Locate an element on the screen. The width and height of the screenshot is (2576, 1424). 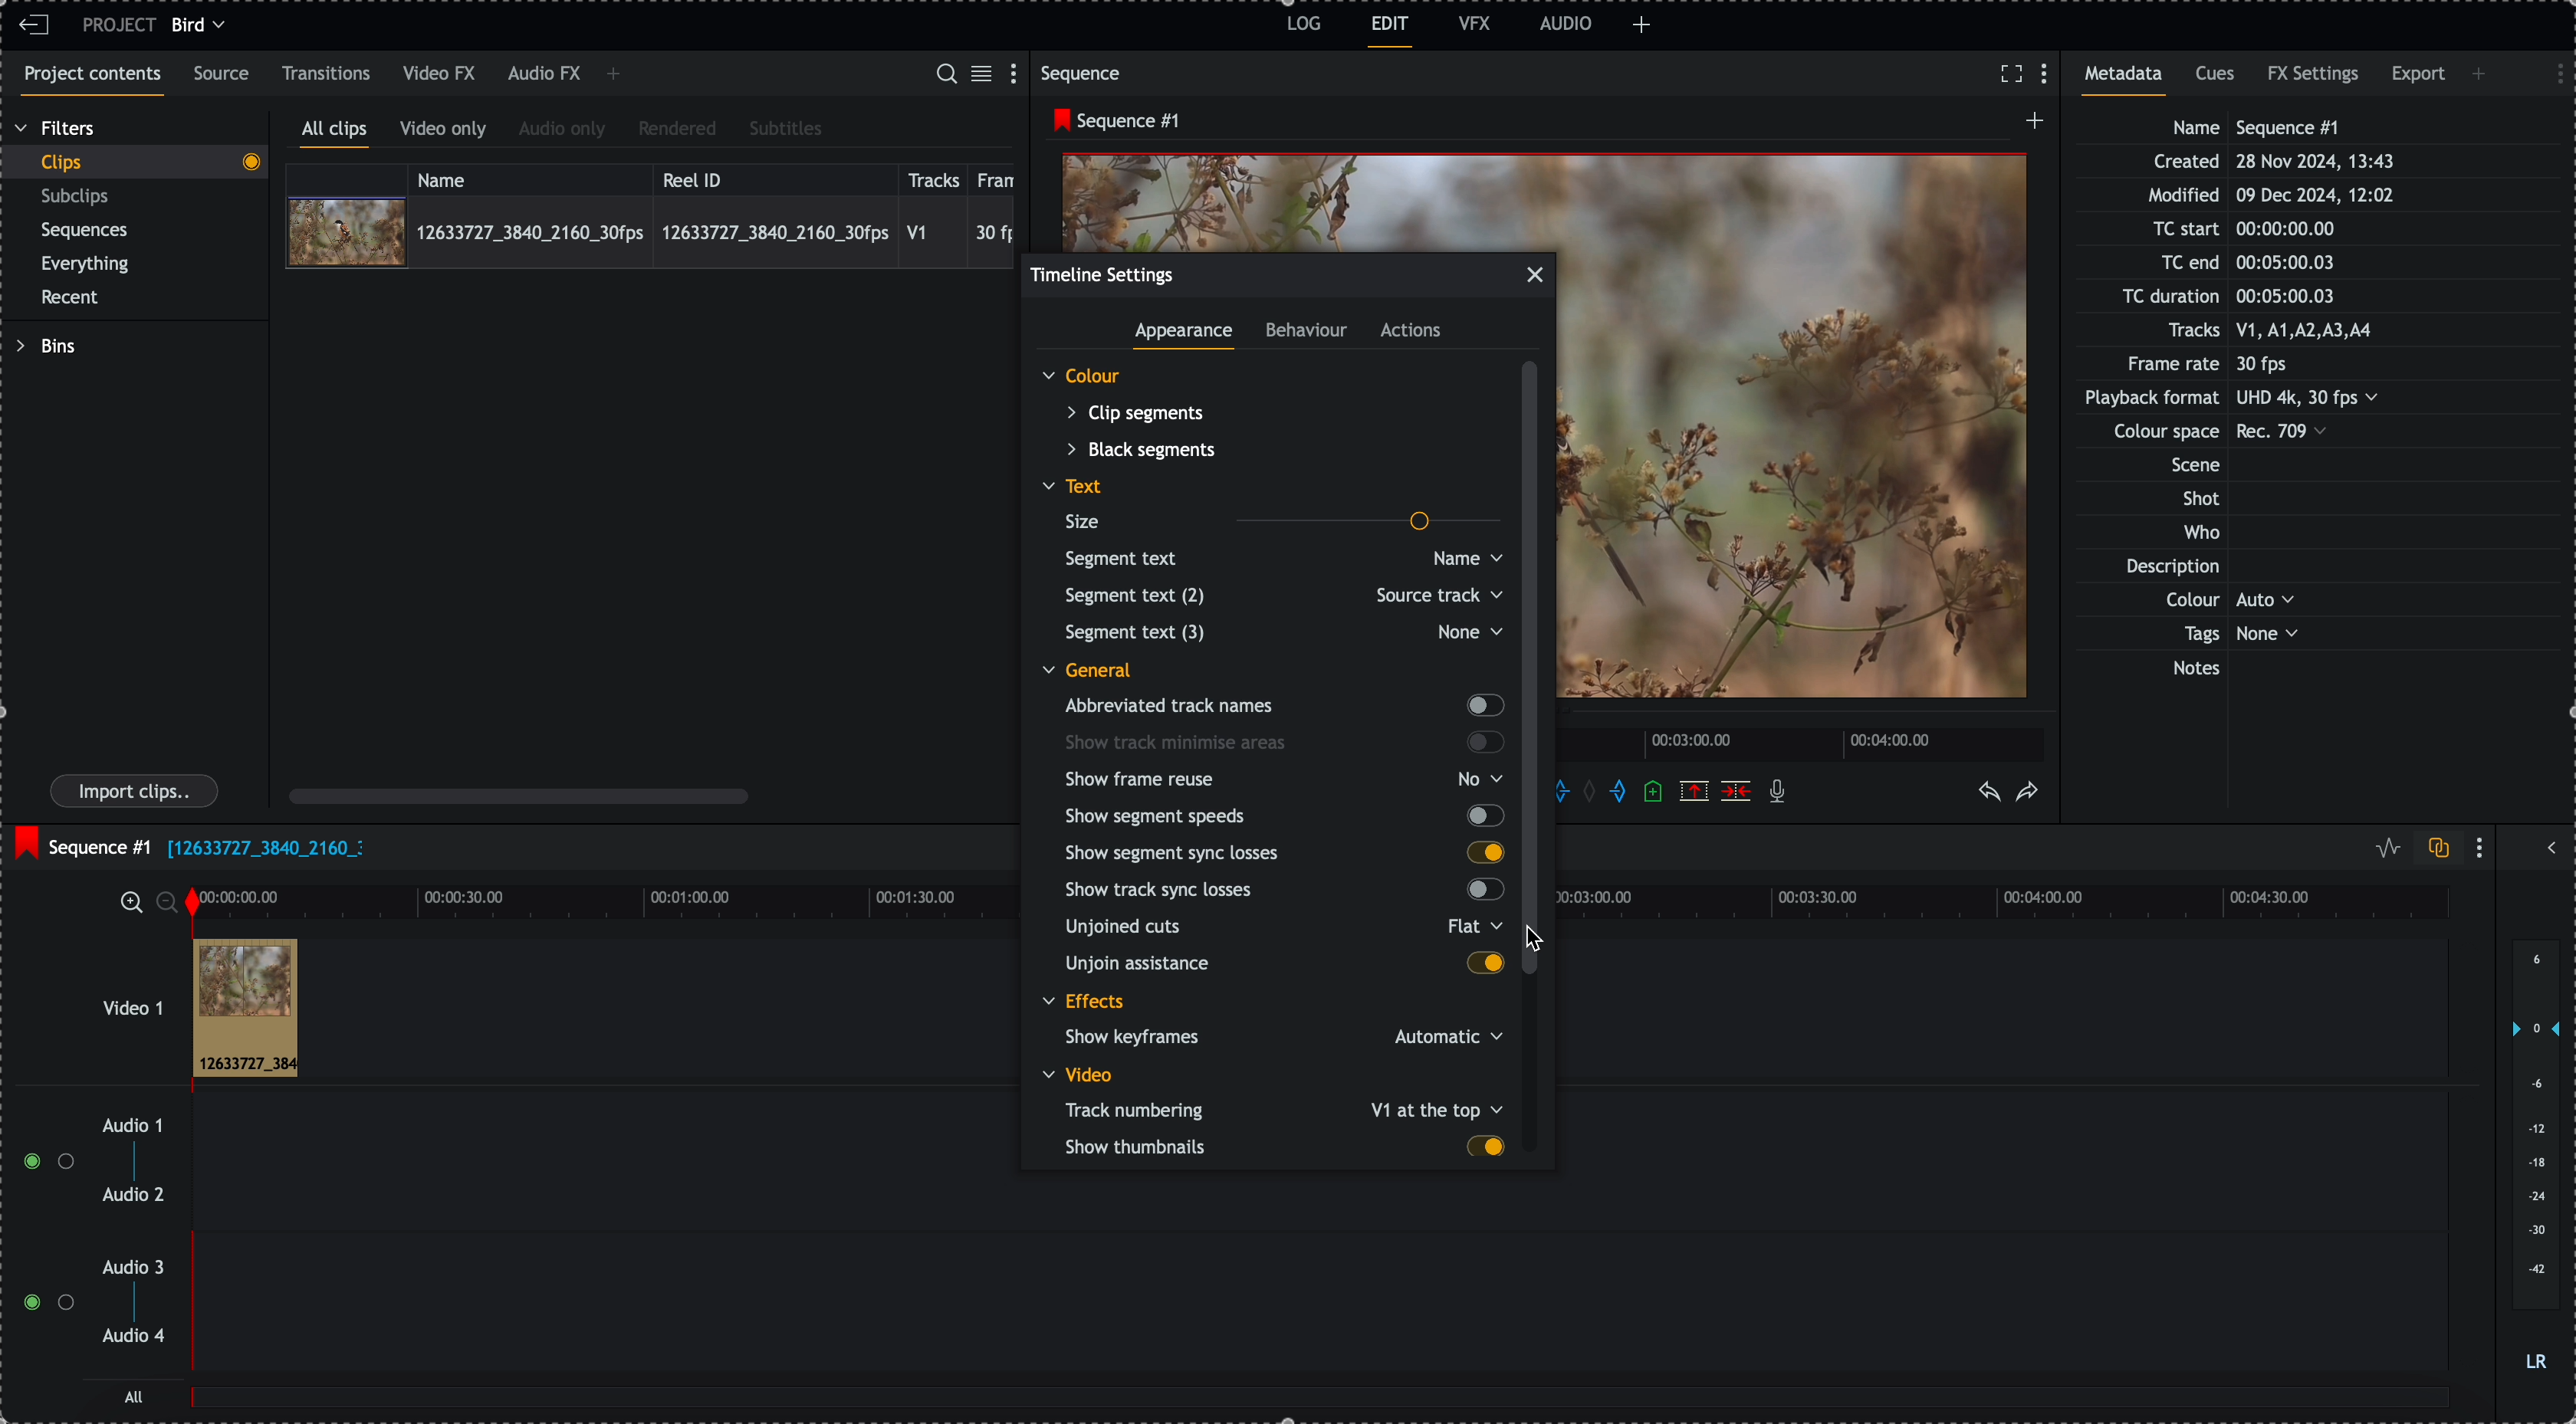
track audio is located at coordinates (1318, 1206).